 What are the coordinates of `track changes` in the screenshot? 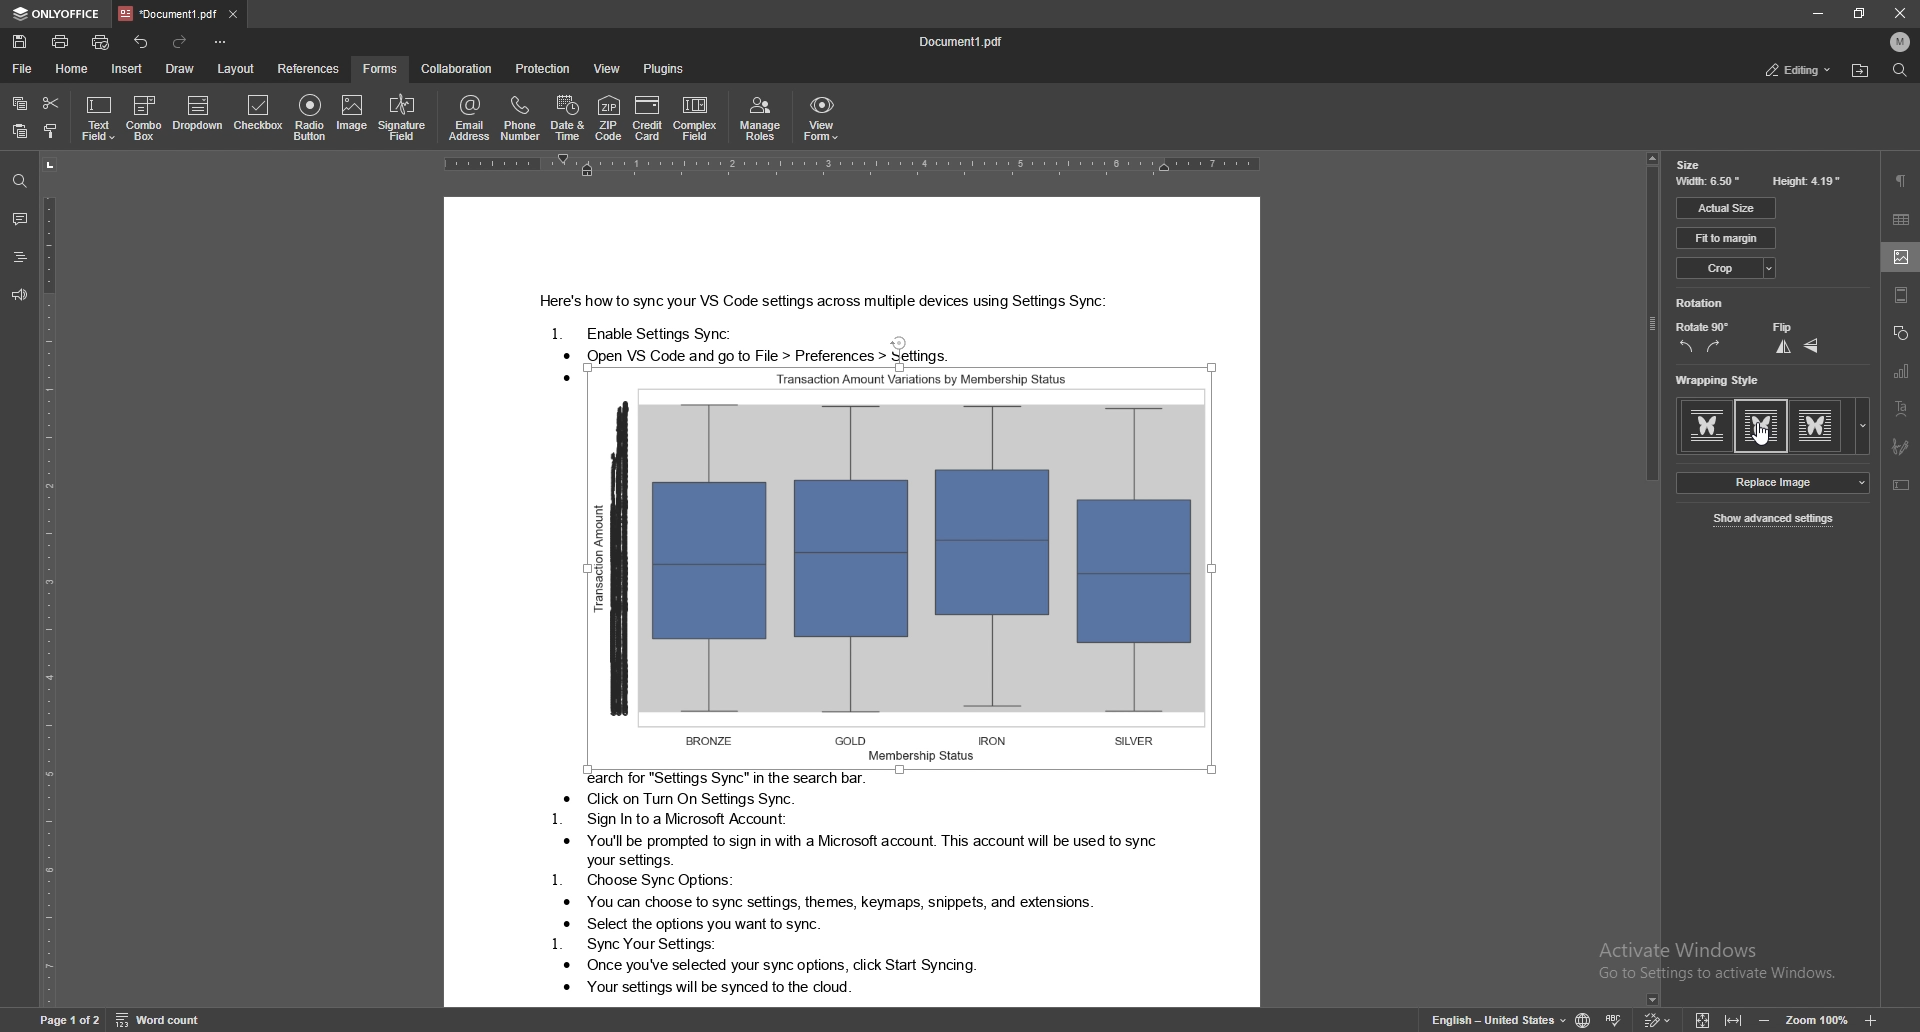 It's located at (1656, 1020).